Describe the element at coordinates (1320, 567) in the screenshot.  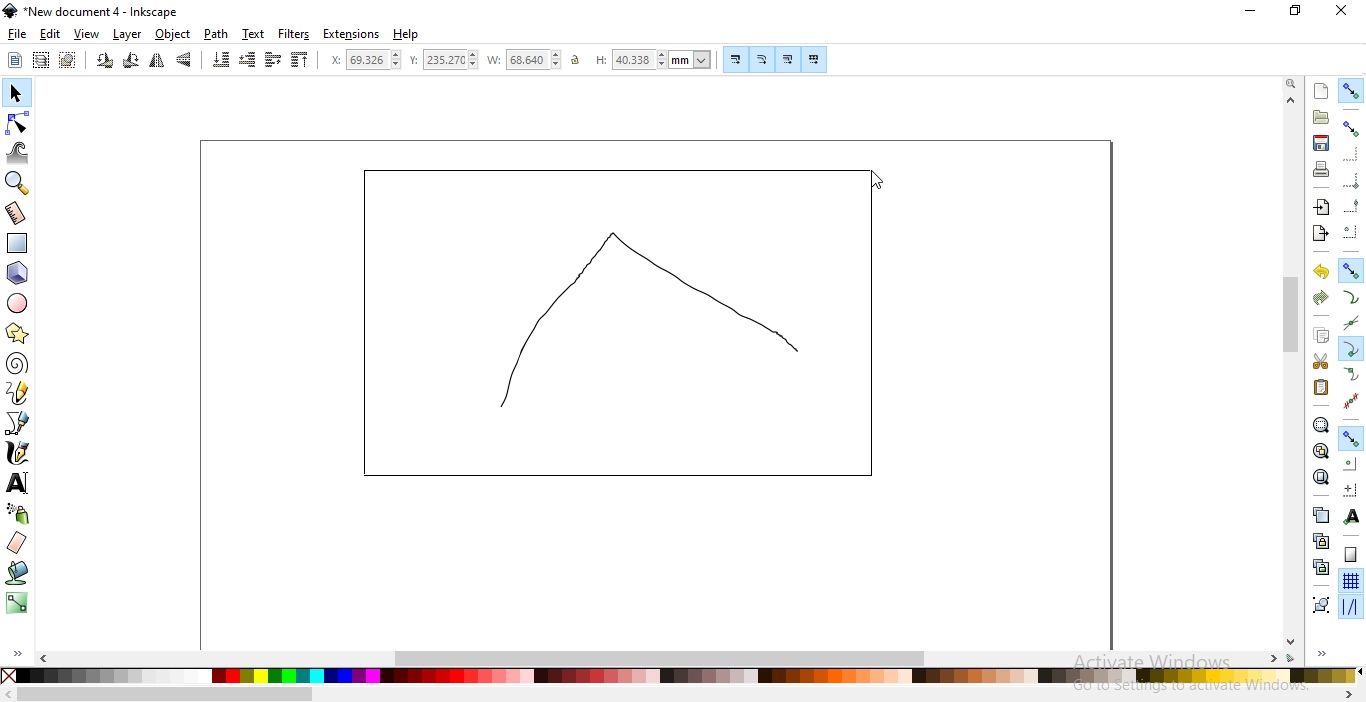
I see `cut the selected clones links to the originals` at that location.